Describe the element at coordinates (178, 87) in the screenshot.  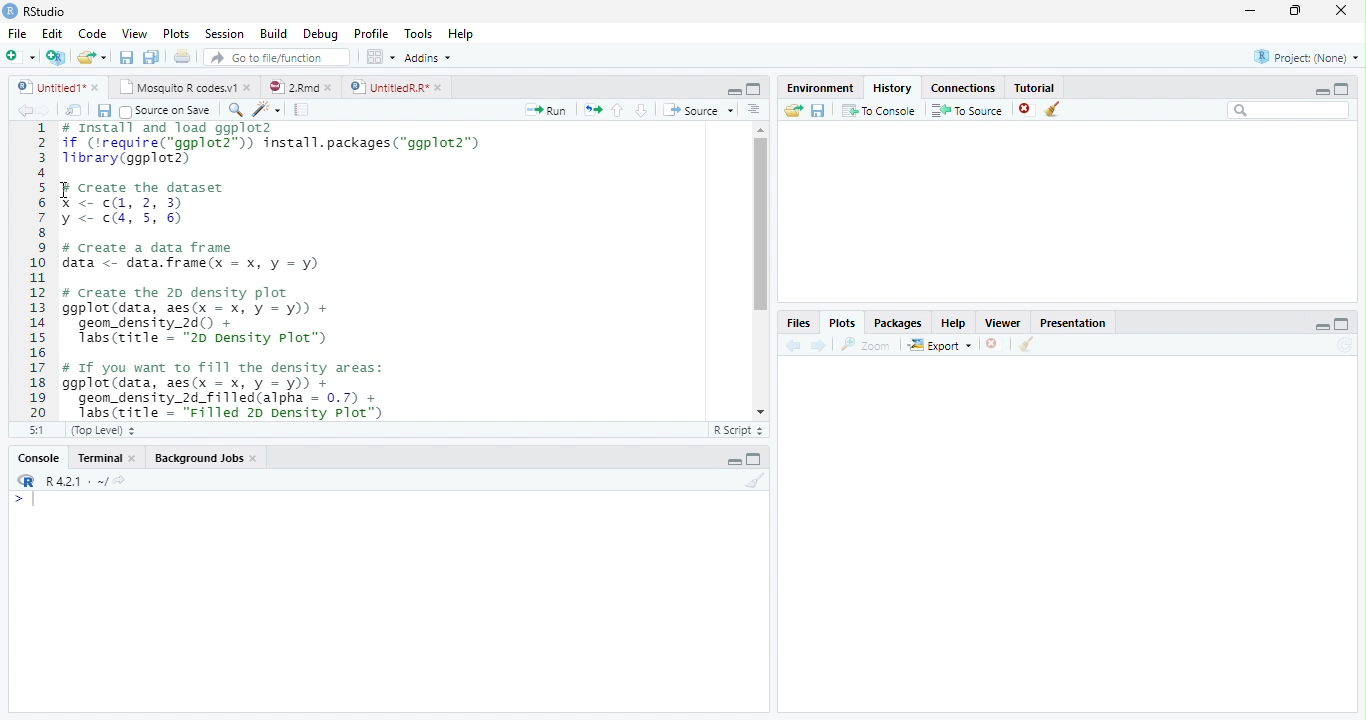
I see `‘Mosquito R codes.v1` at that location.